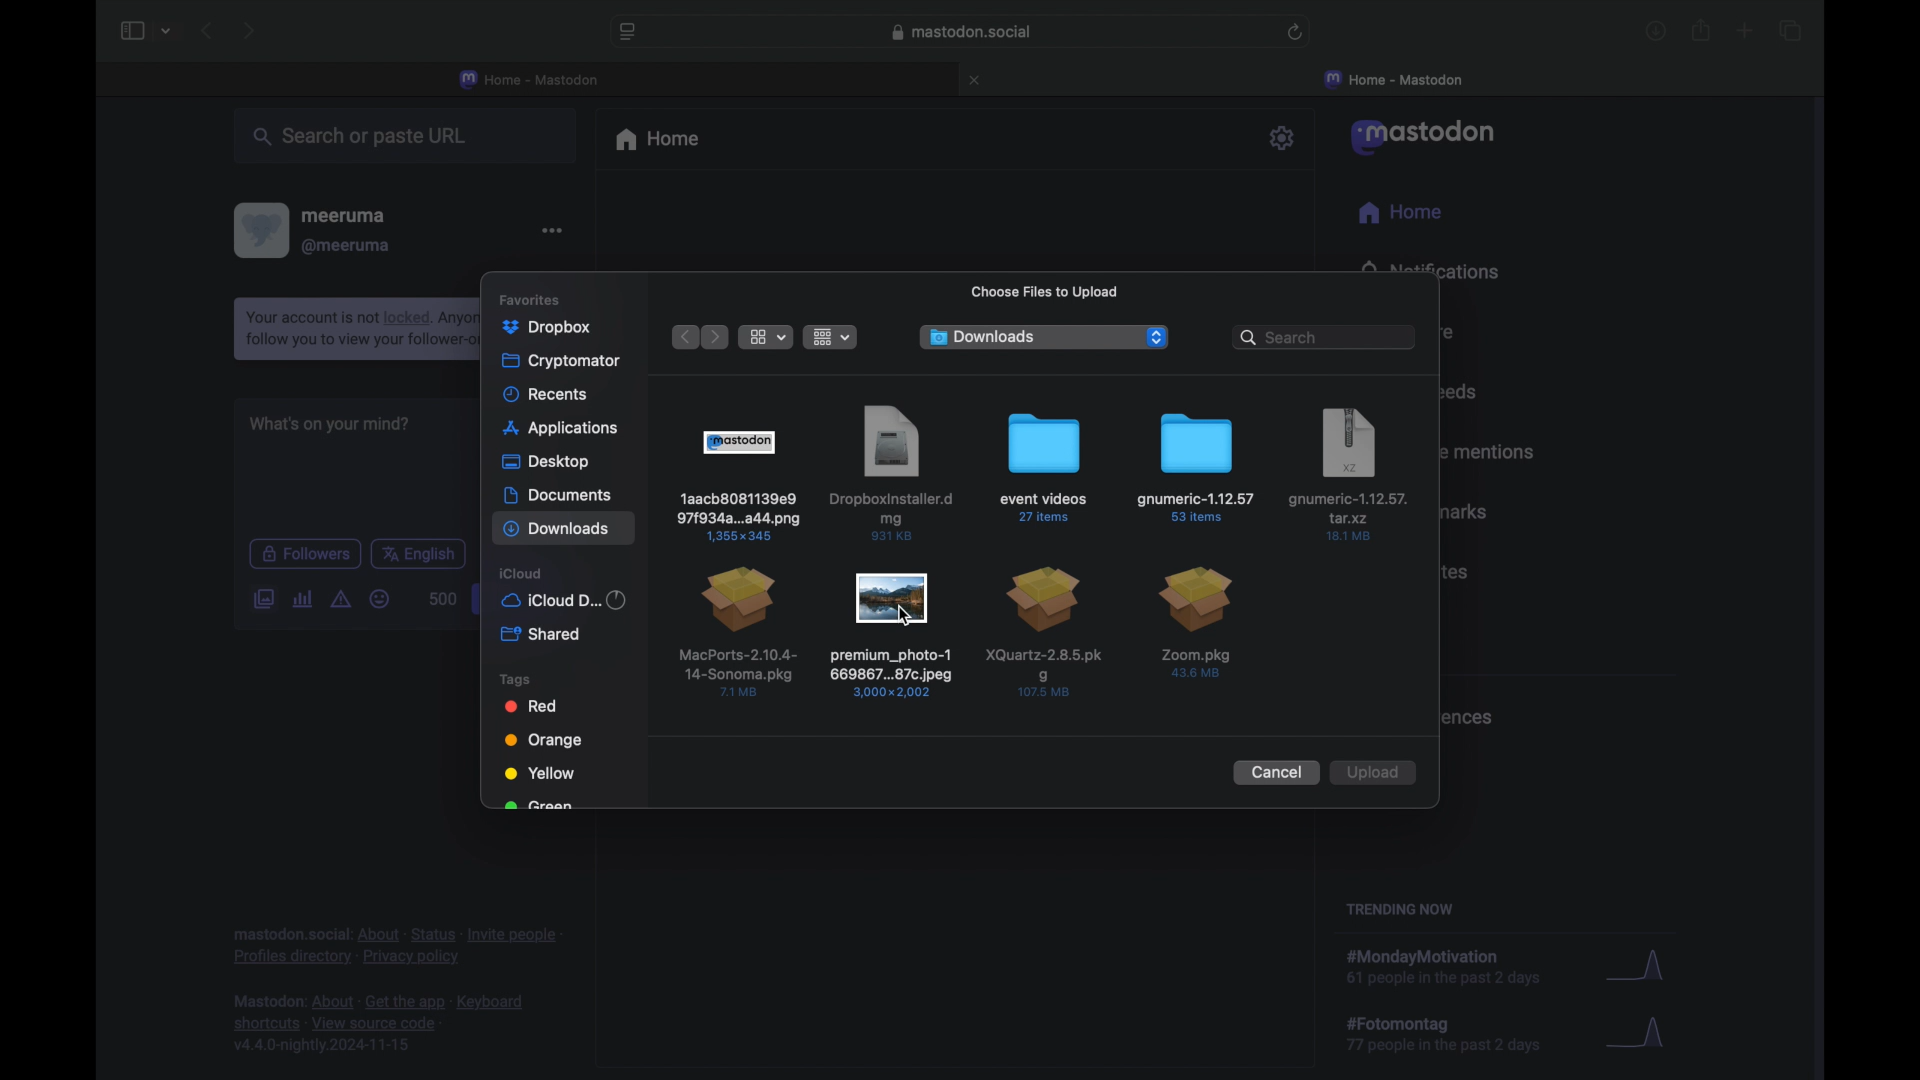 This screenshot has width=1920, height=1080. I want to click on red, so click(529, 707).